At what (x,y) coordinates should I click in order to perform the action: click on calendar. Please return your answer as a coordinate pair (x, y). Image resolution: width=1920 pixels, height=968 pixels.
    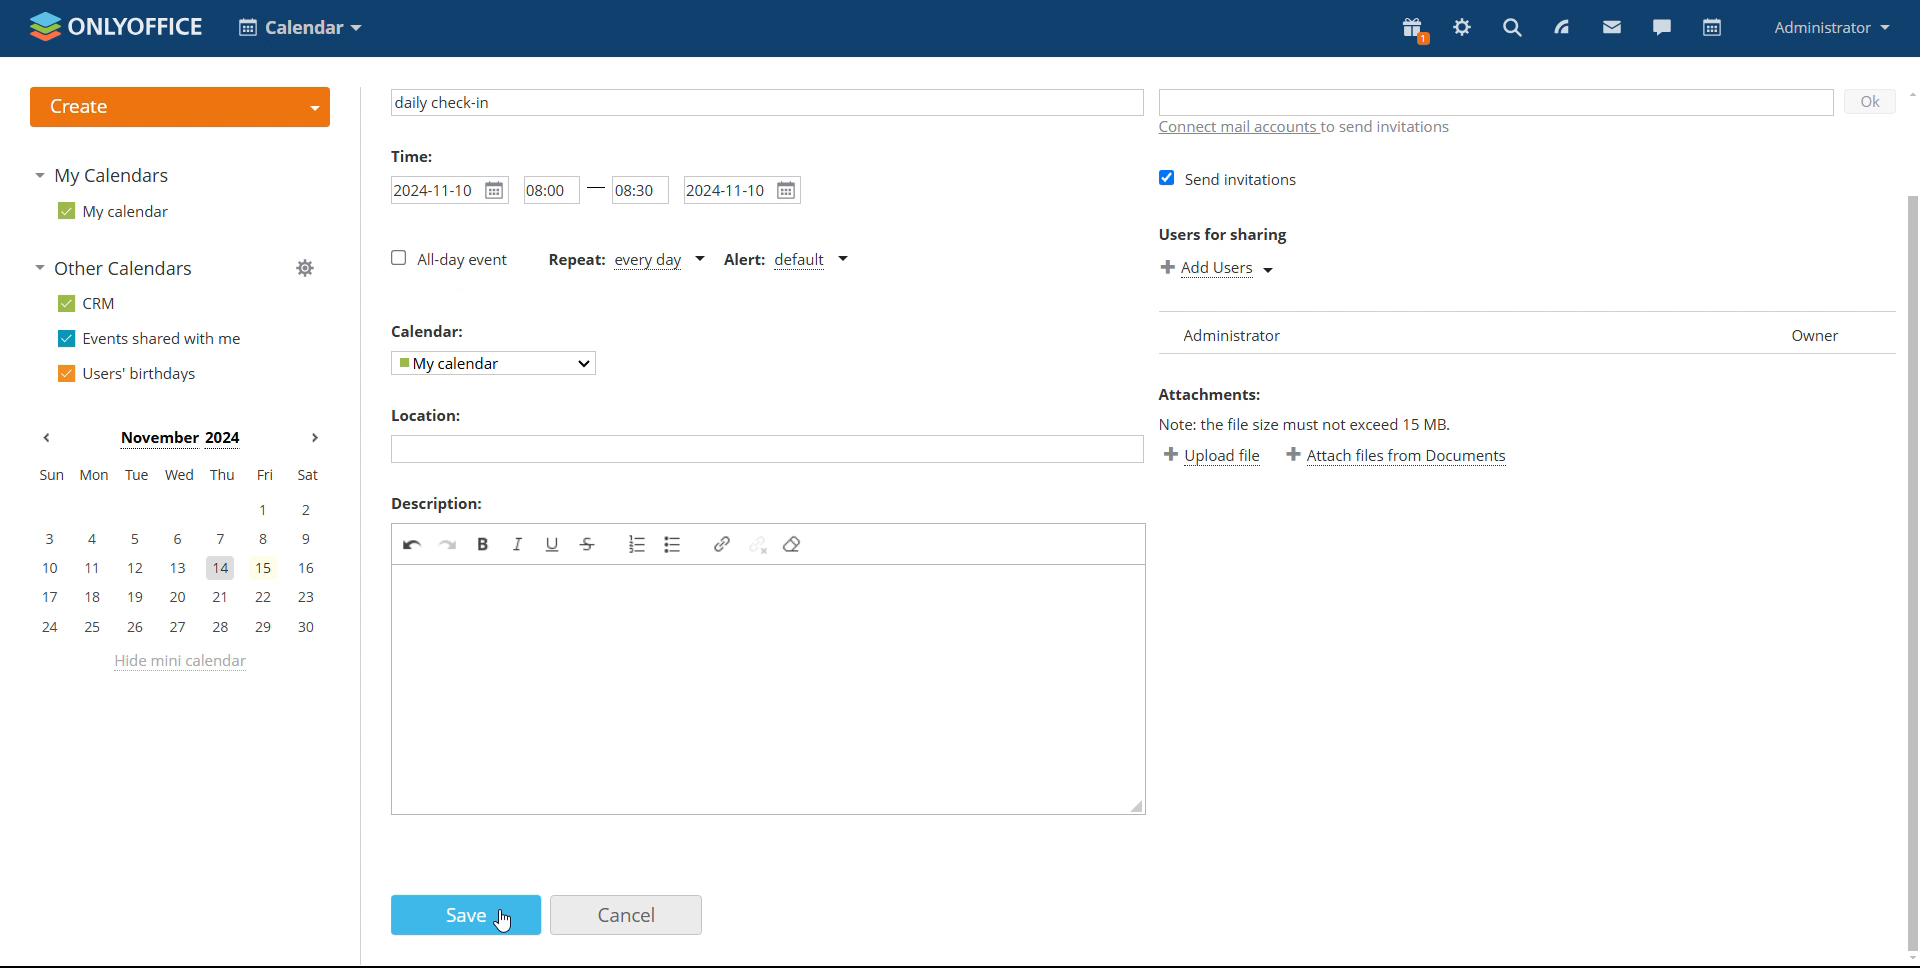
    Looking at the image, I should click on (1712, 28).